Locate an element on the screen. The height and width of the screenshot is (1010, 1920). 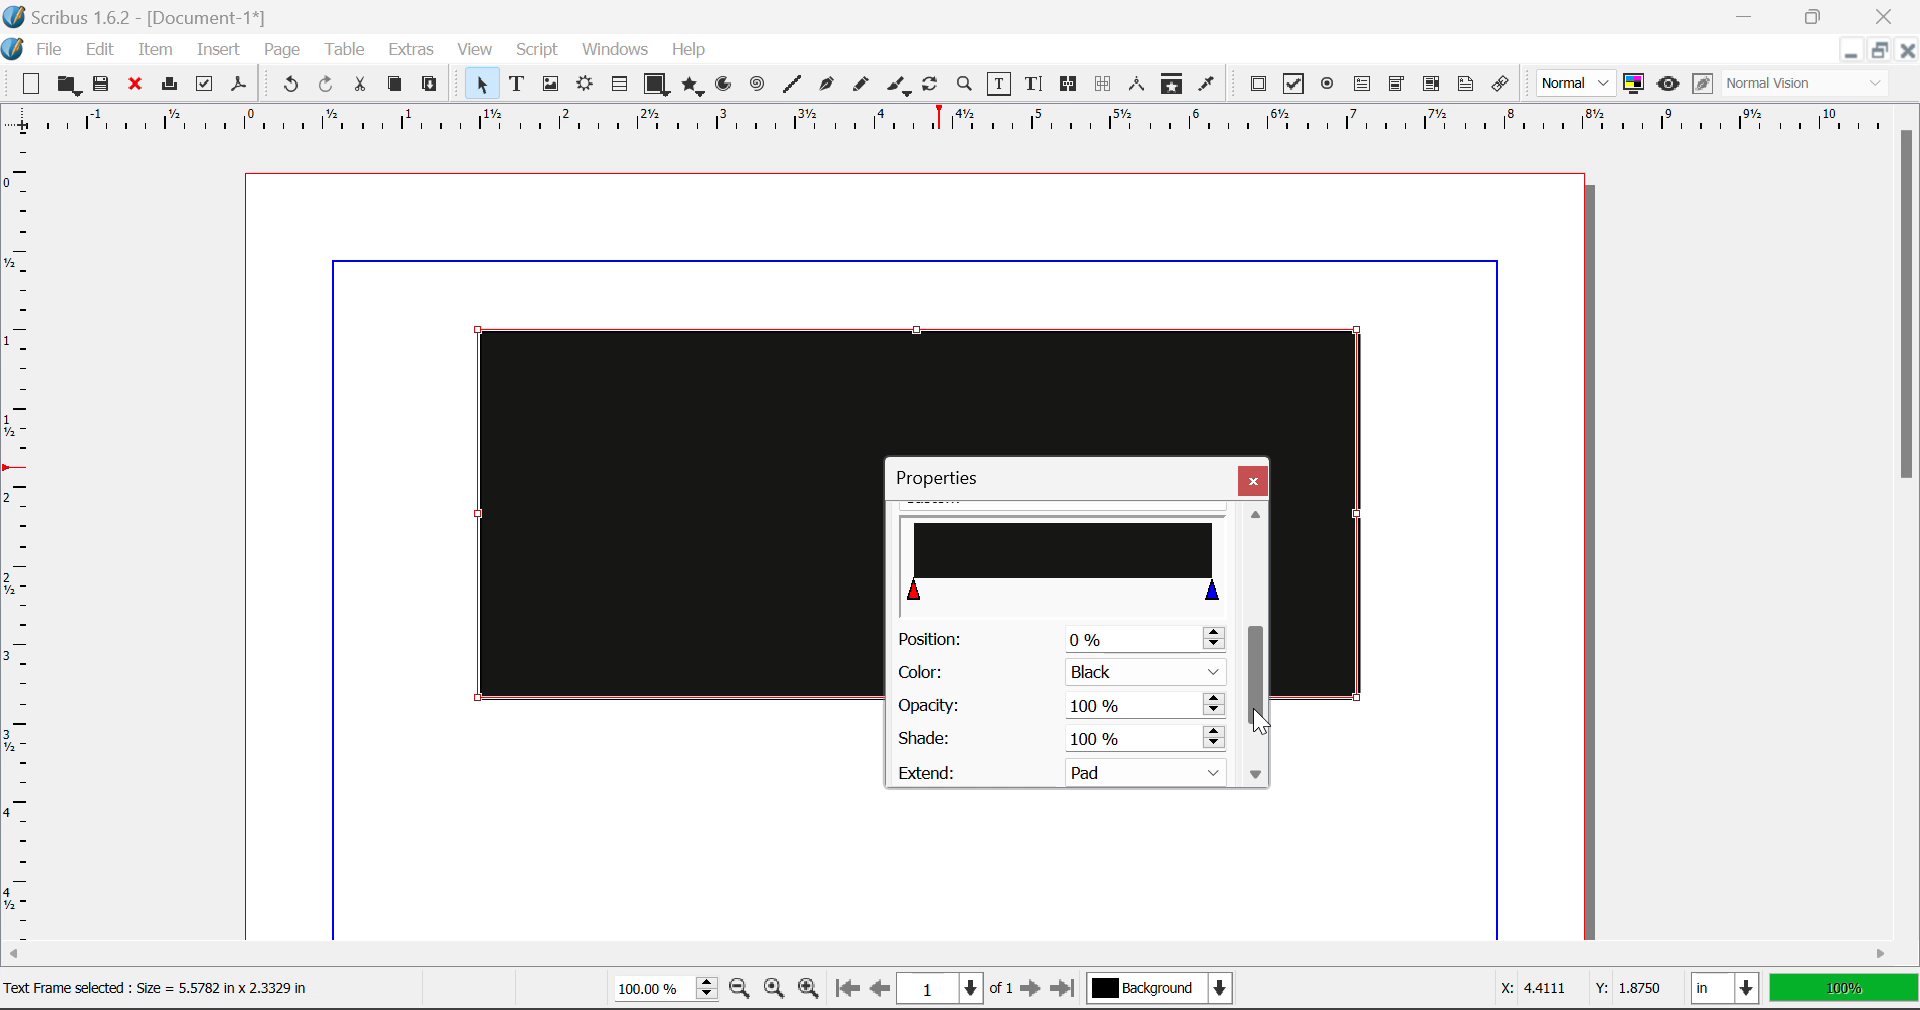
Shade is located at coordinates (1058, 739).